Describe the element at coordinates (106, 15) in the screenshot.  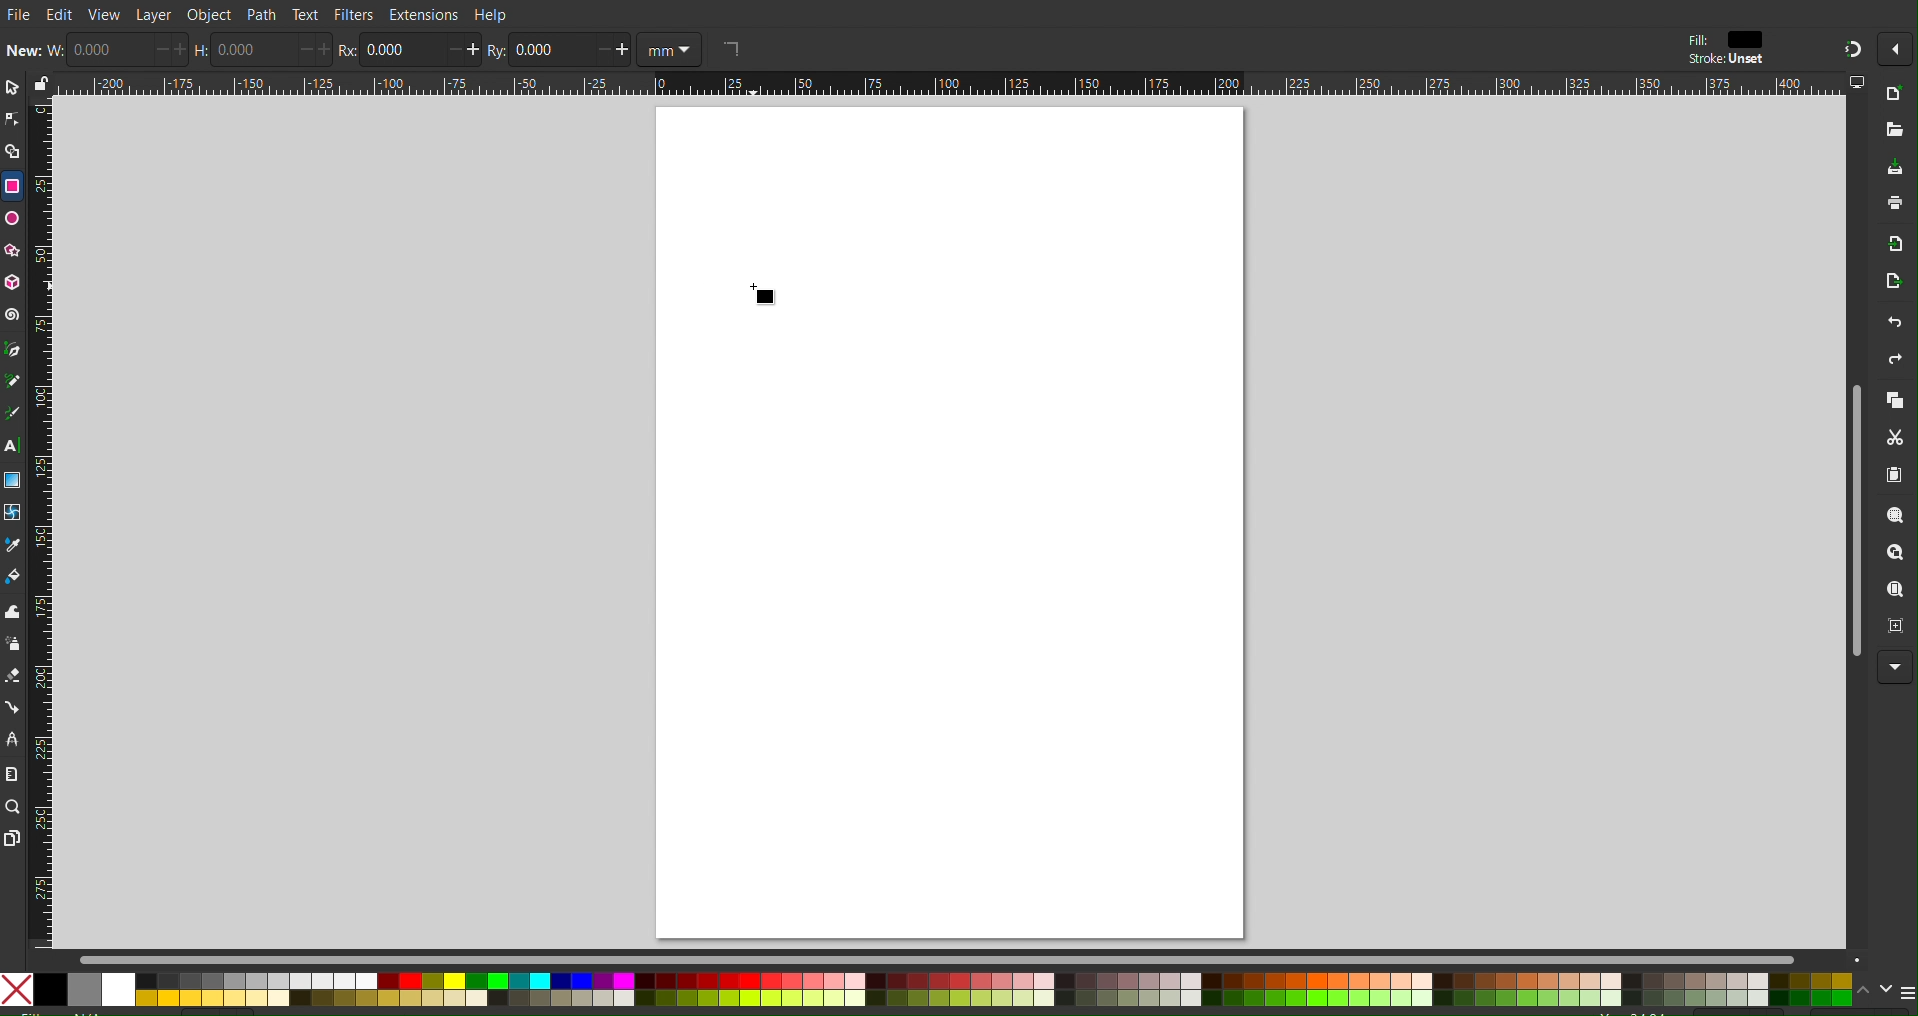
I see `View` at that location.